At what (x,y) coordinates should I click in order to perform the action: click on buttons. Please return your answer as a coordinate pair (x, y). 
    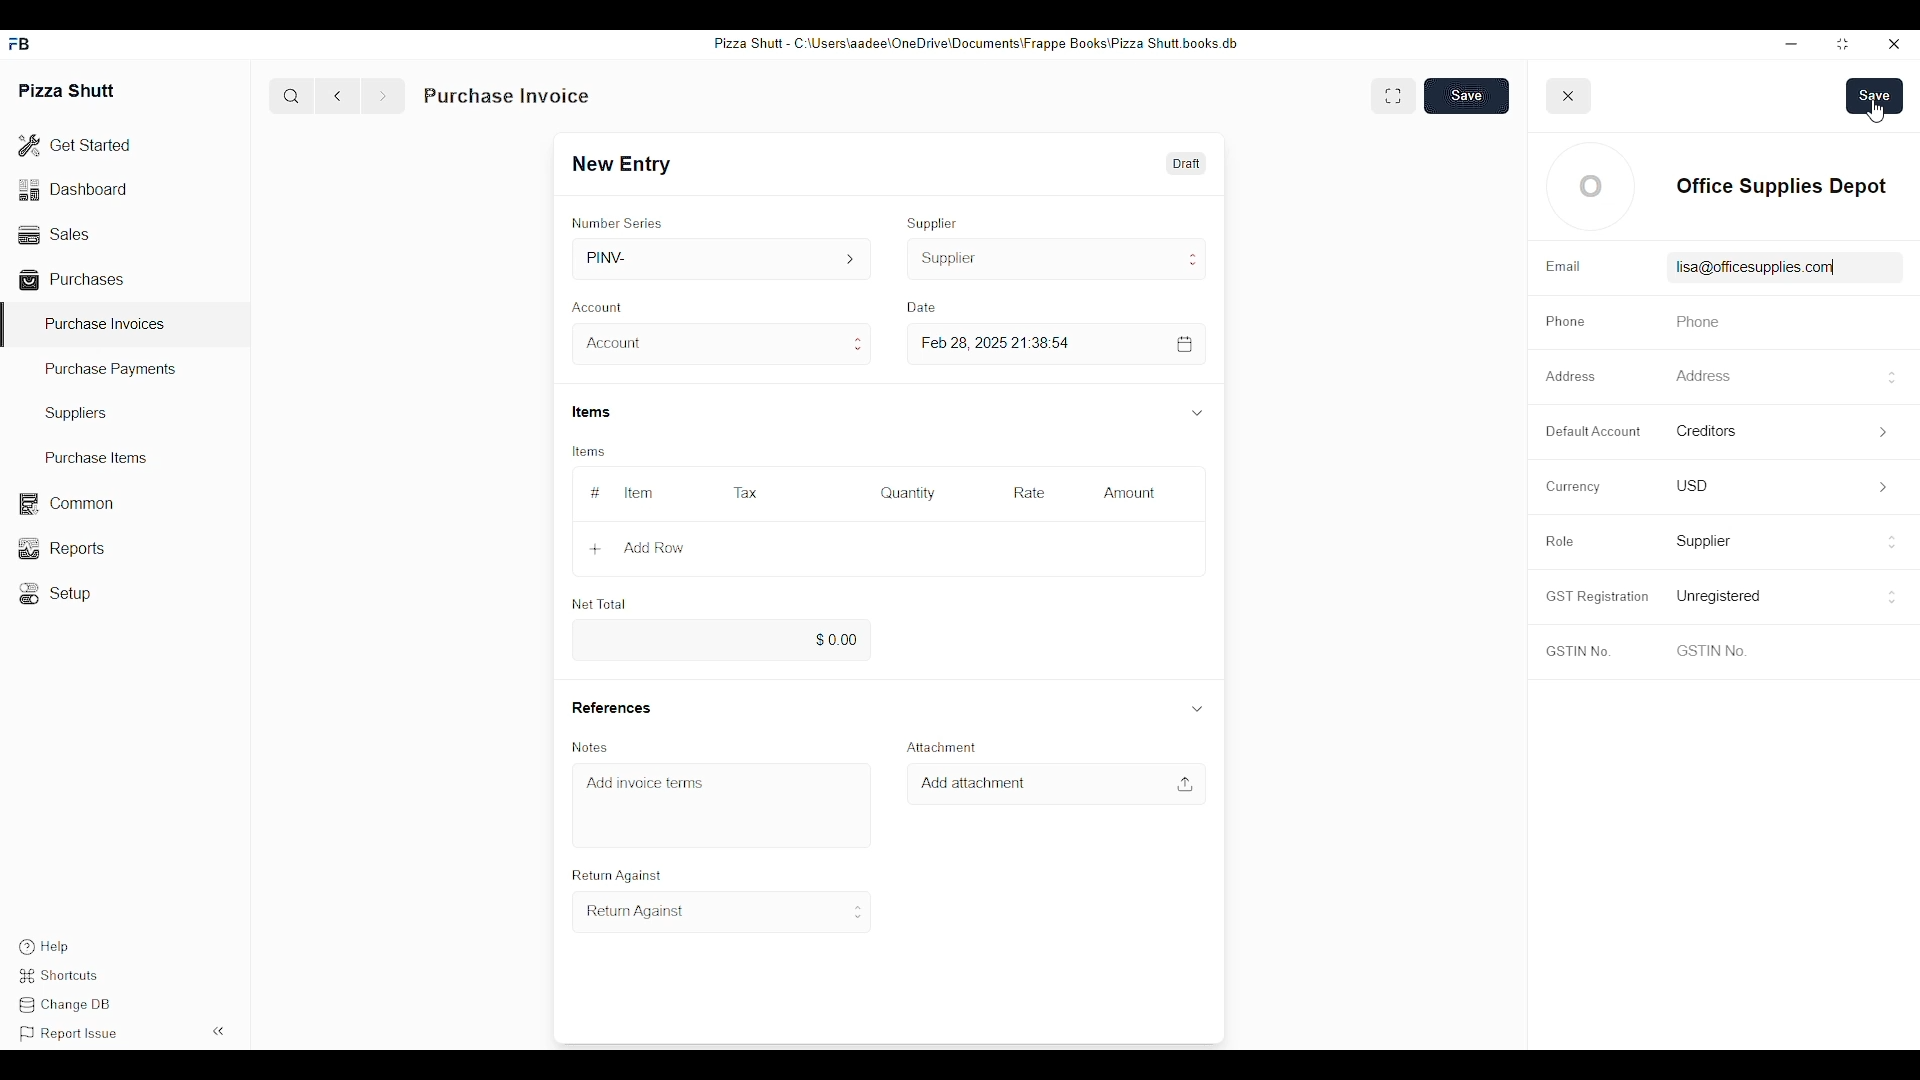
    Looking at the image, I should click on (1893, 545).